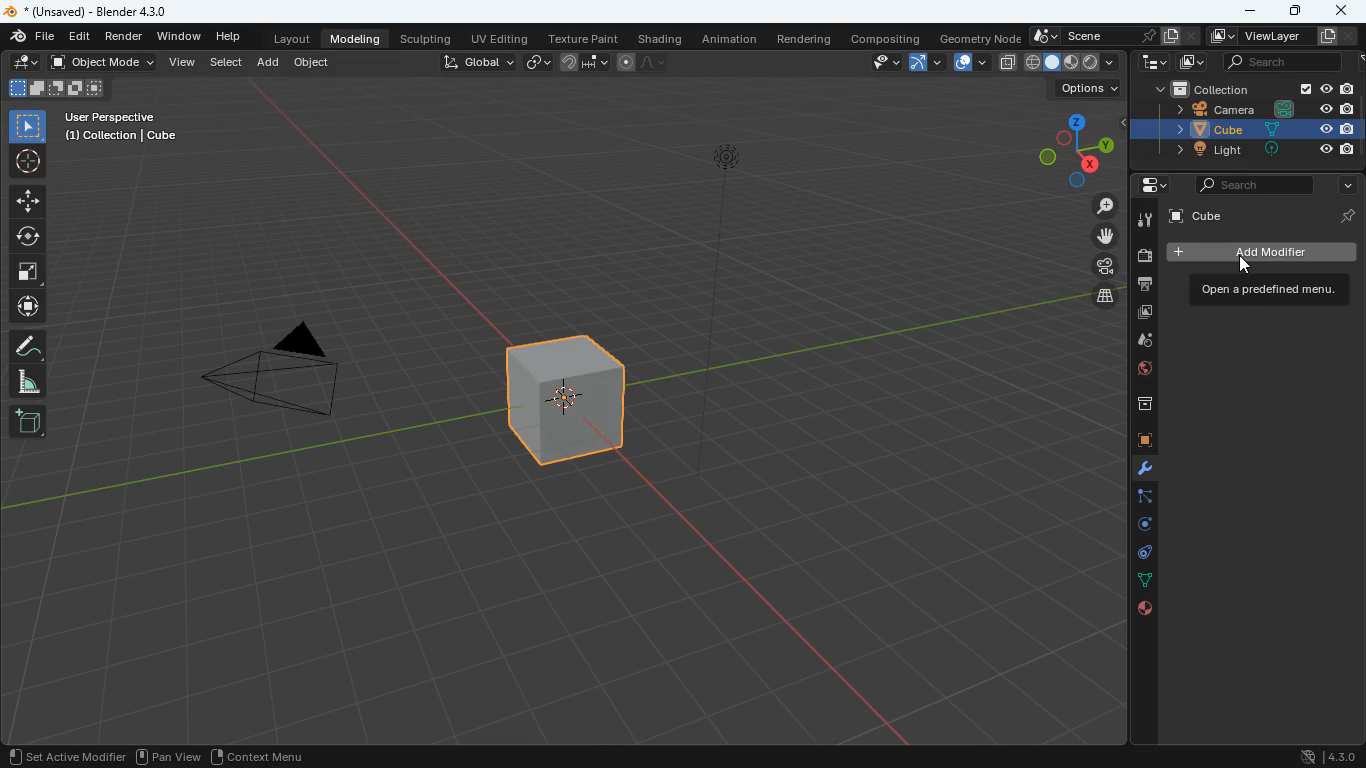  What do you see at coordinates (535, 61) in the screenshot?
I see `link` at bounding box center [535, 61].